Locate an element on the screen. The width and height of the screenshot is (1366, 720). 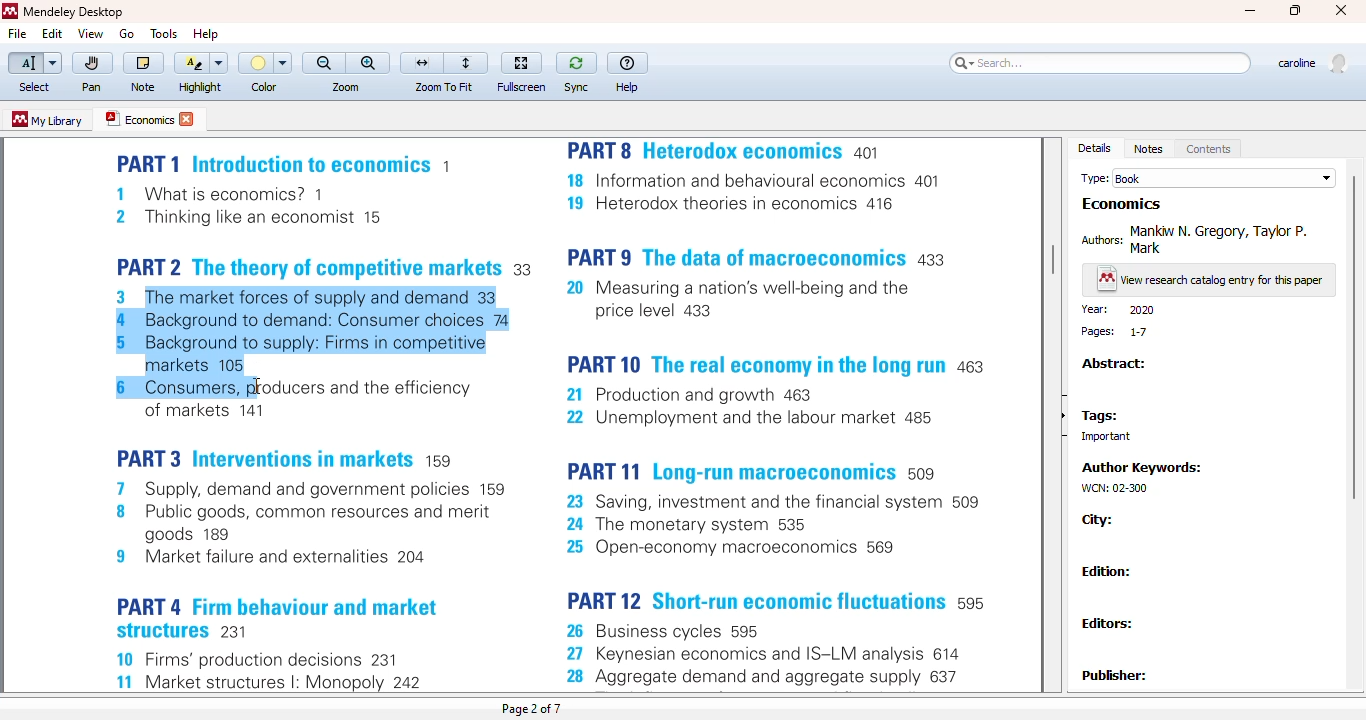
highlight is located at coordinates (201, 87).